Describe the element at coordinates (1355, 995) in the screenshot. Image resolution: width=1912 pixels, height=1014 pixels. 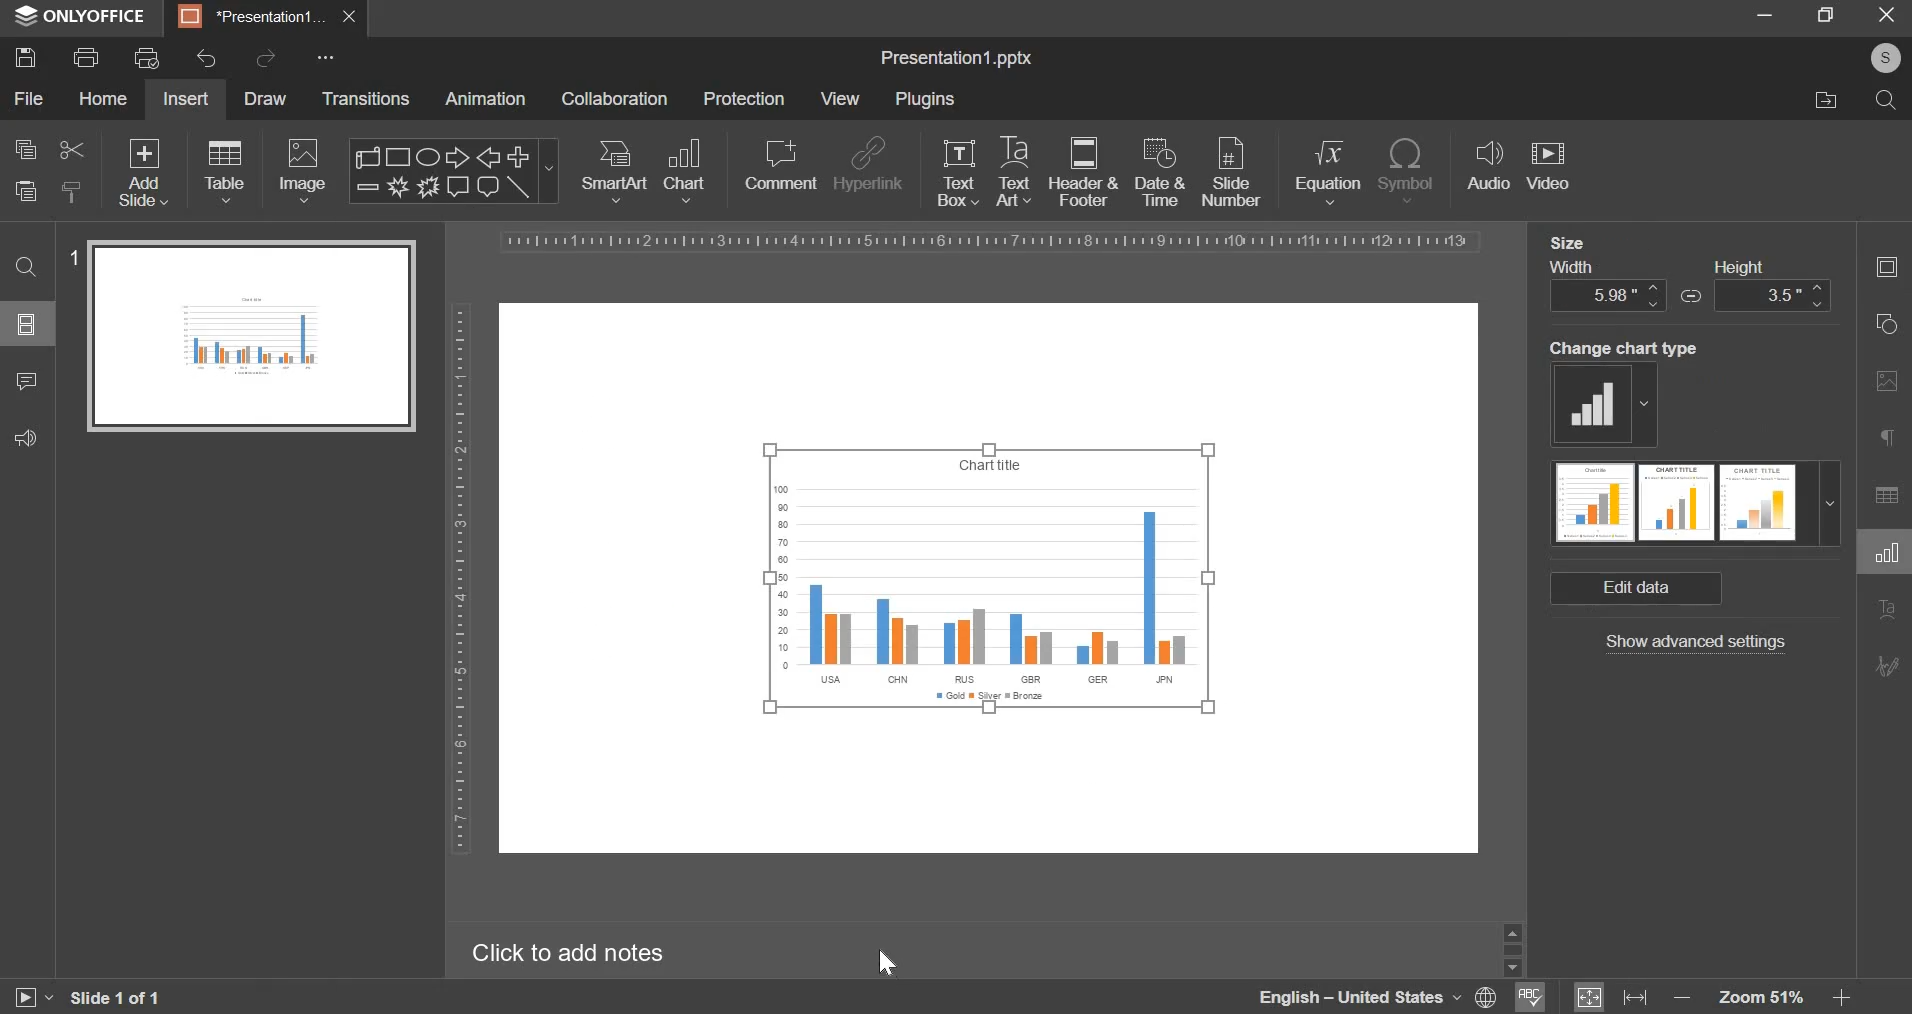
I see `english - united states` at that location.